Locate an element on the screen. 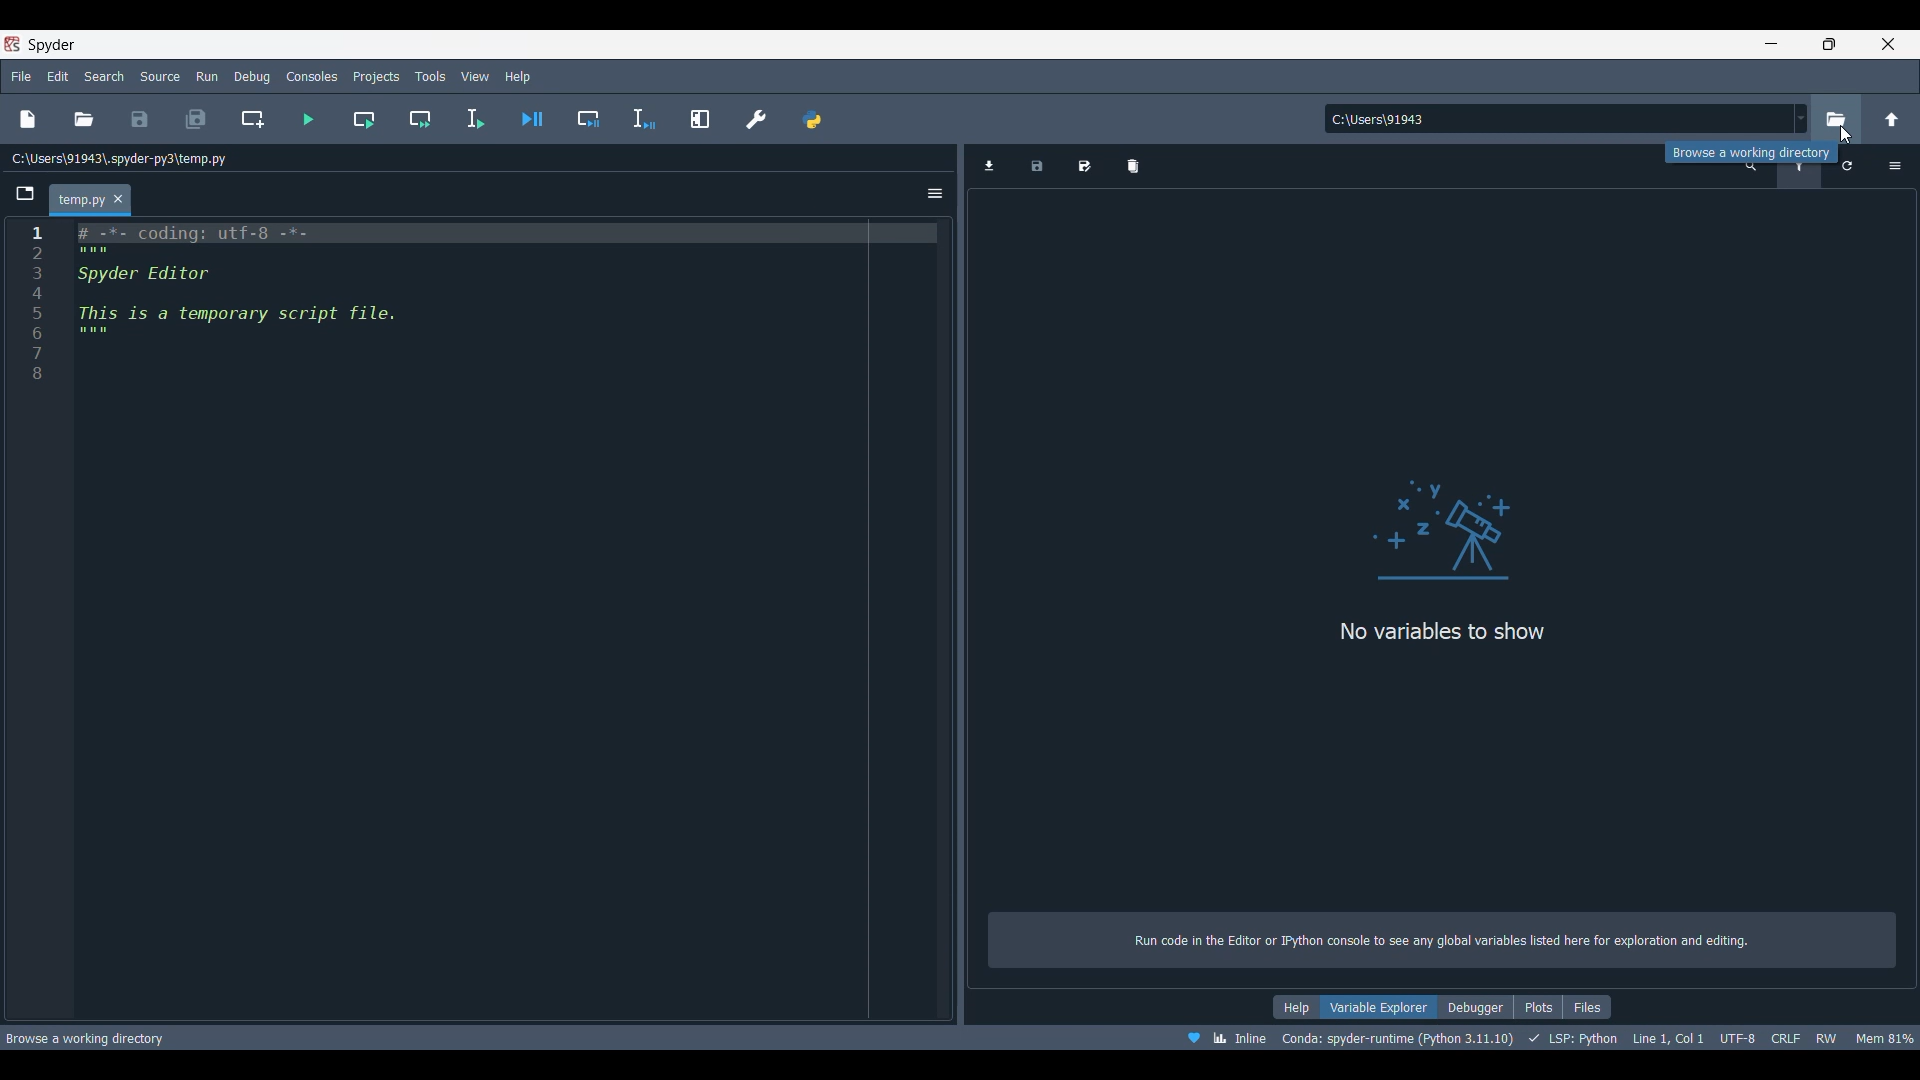 The height and width of the screenshot is (1080, 1920). Software logo is located at coordinates (12, 44).